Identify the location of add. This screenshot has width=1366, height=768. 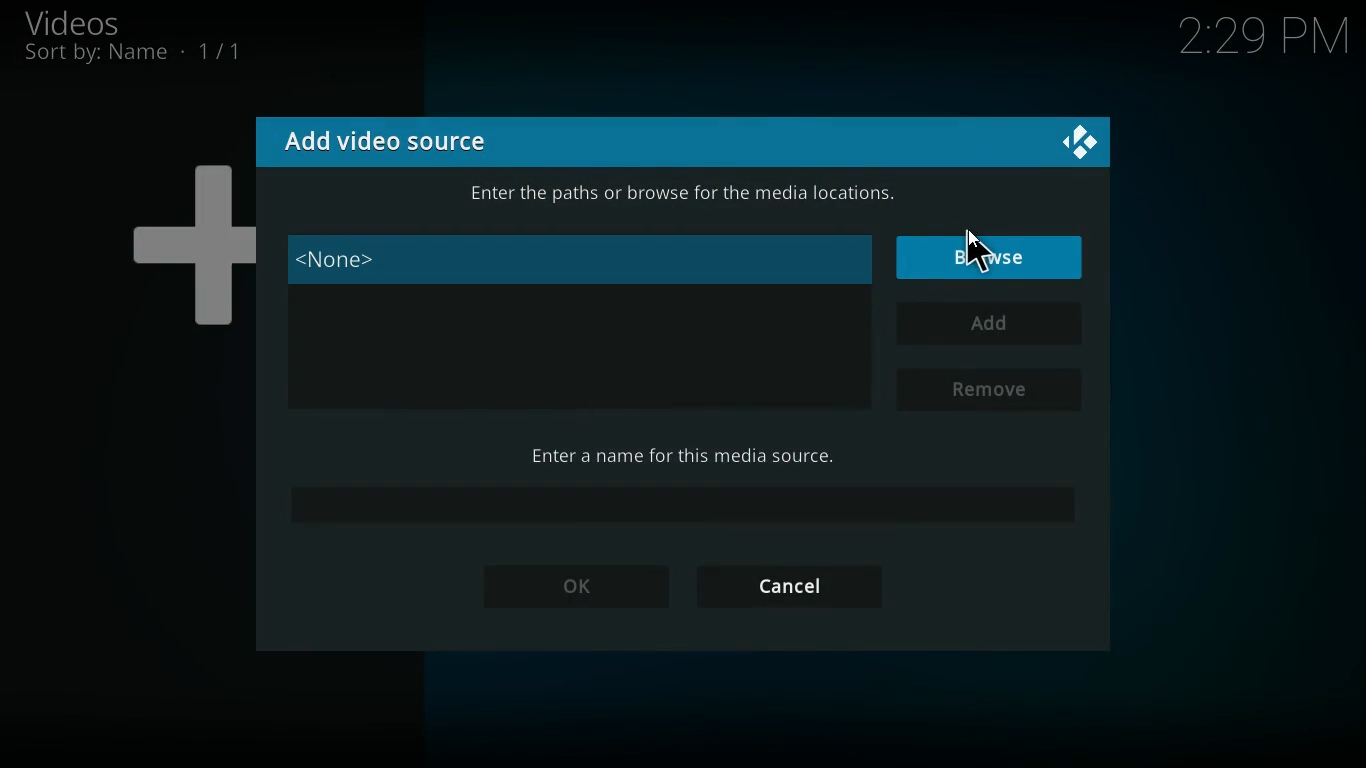
(987, 324).